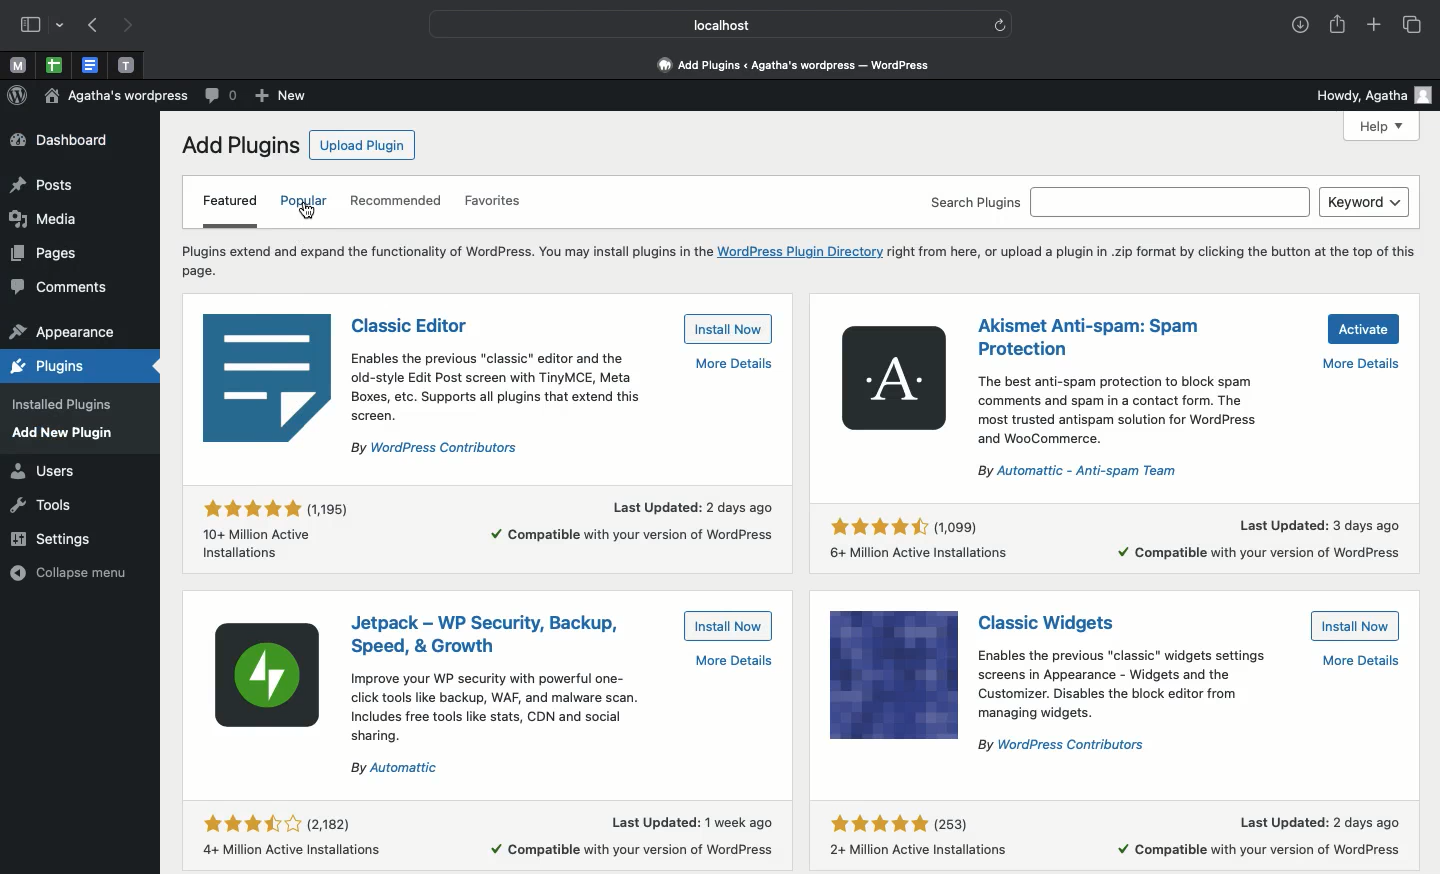 The image size is (1440, 874). I want to click on Instructional text, so click(1110, 433).